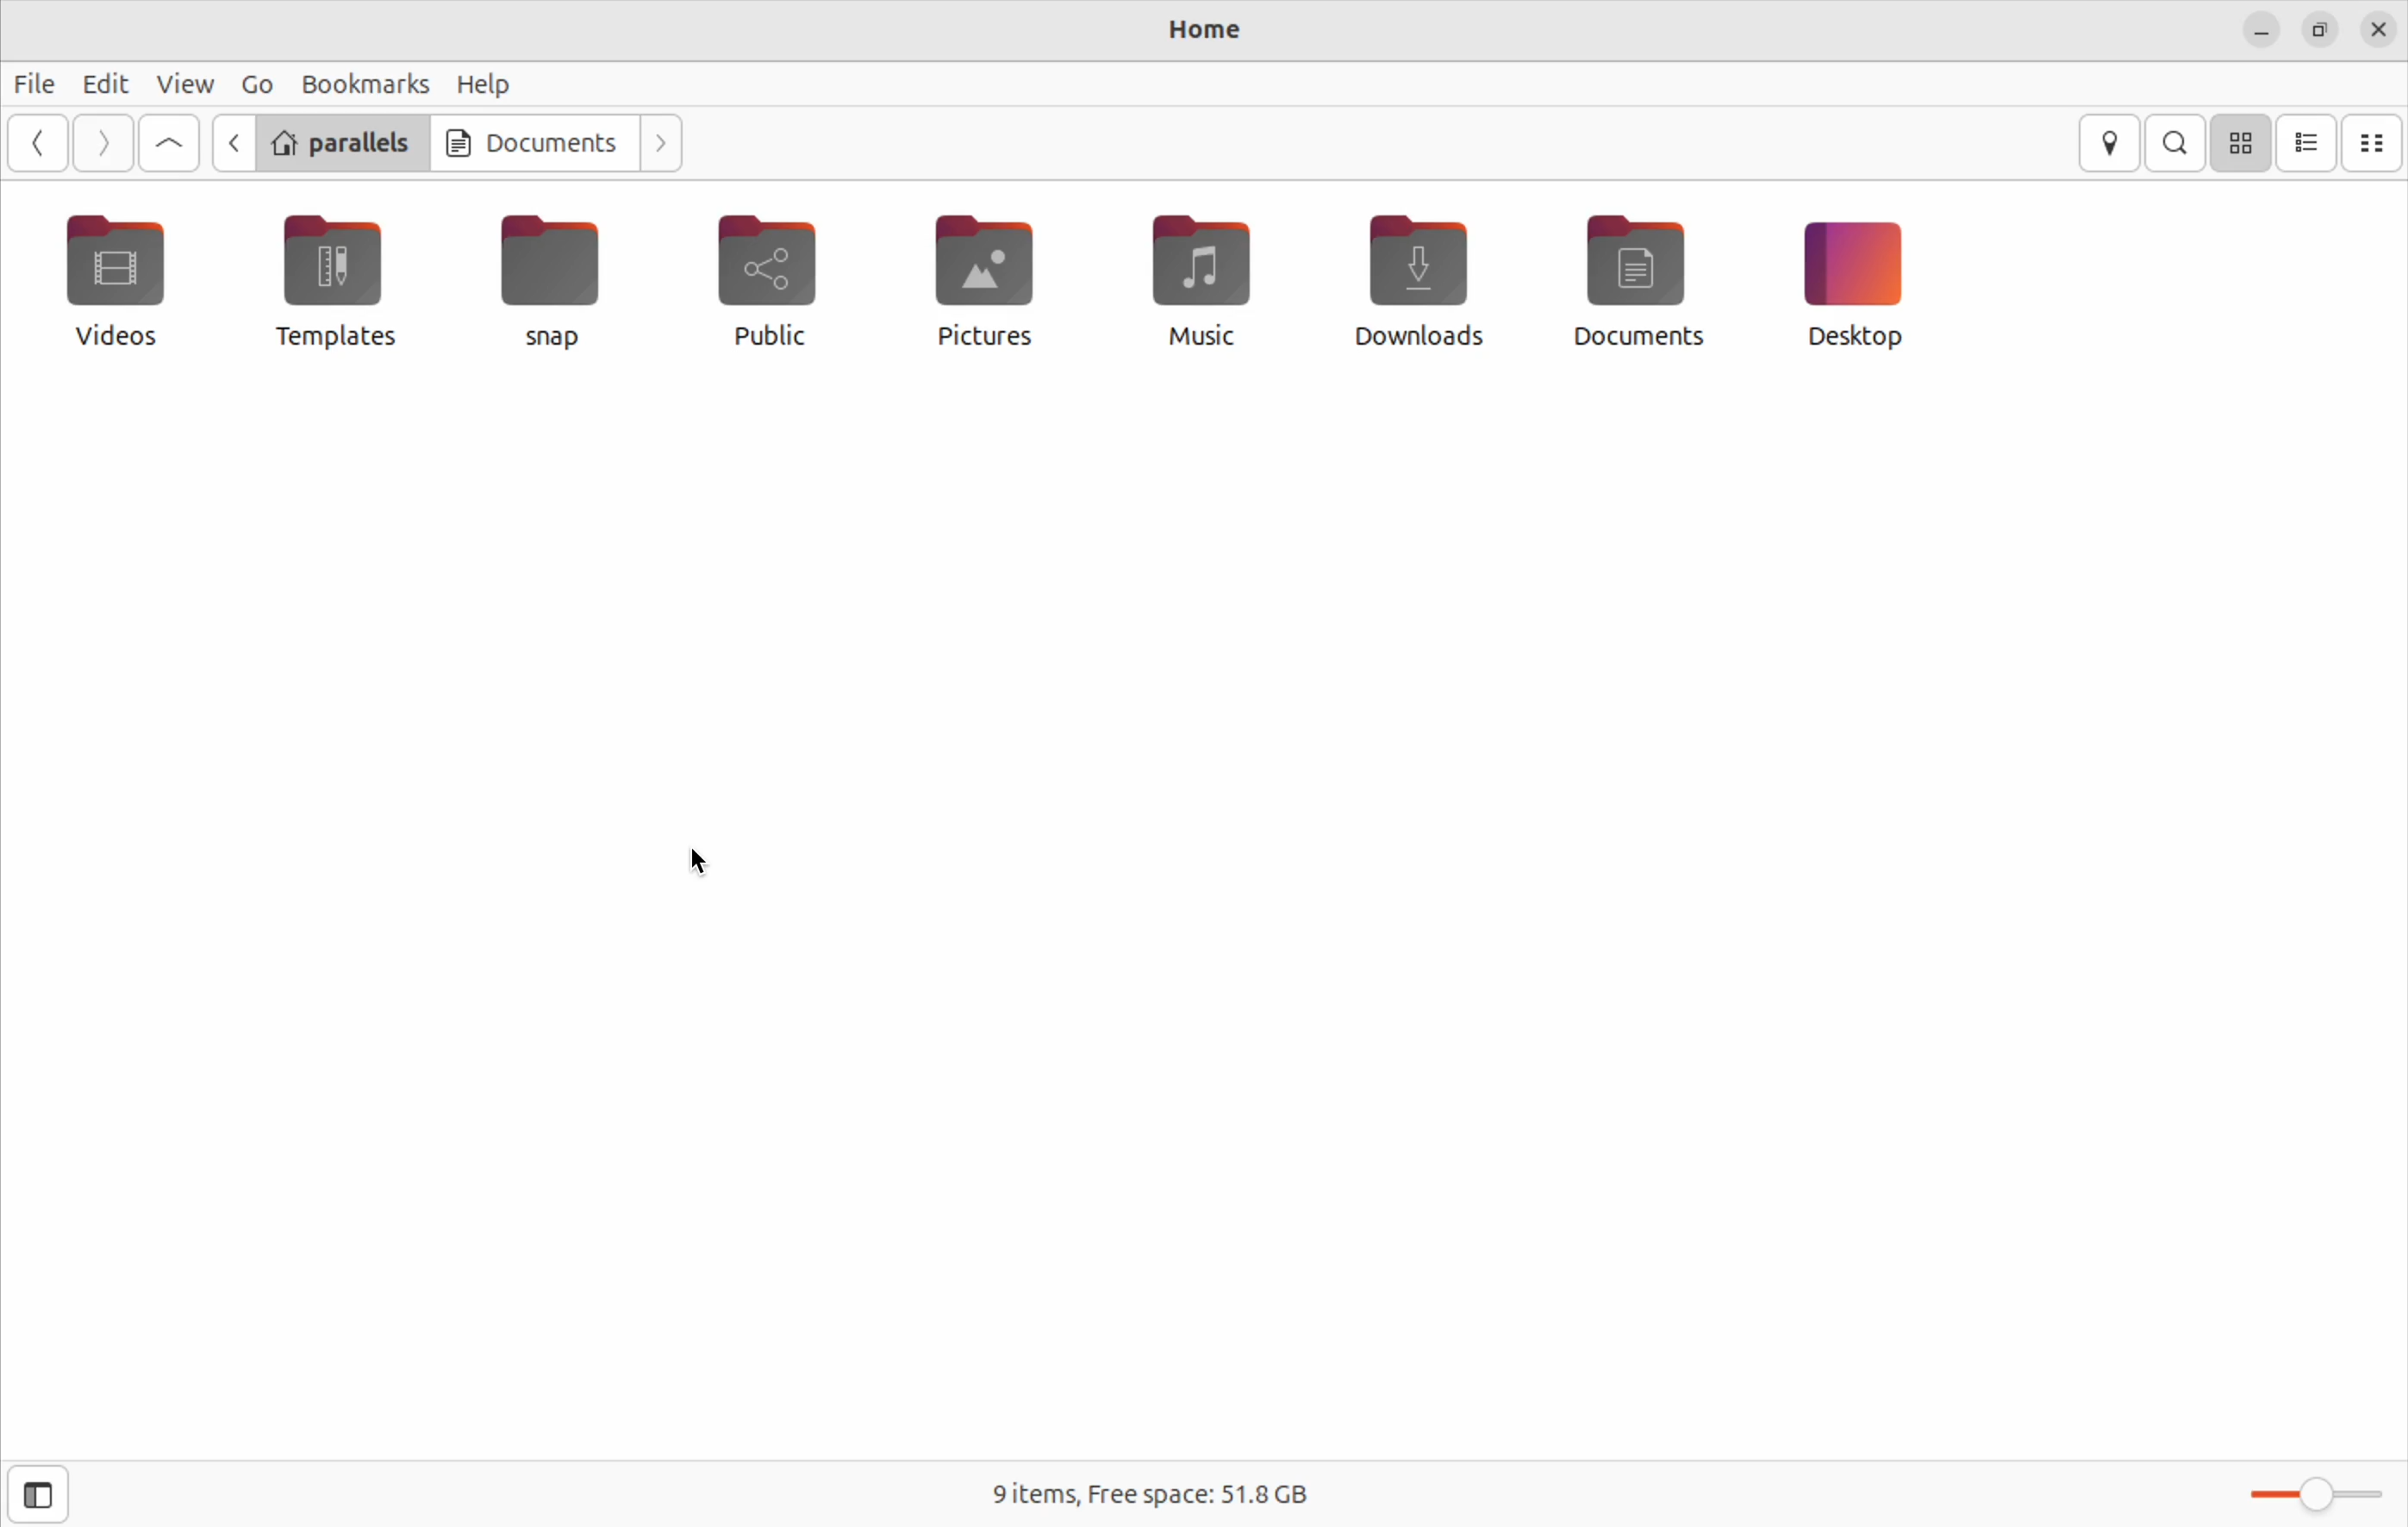 Image resolution: width=2408 pixels, height=1527 pixels. What do you see at coordinates (1152, 1492) in the screenshot?
I see ` free space ` at bounding box center [1152, 1492].